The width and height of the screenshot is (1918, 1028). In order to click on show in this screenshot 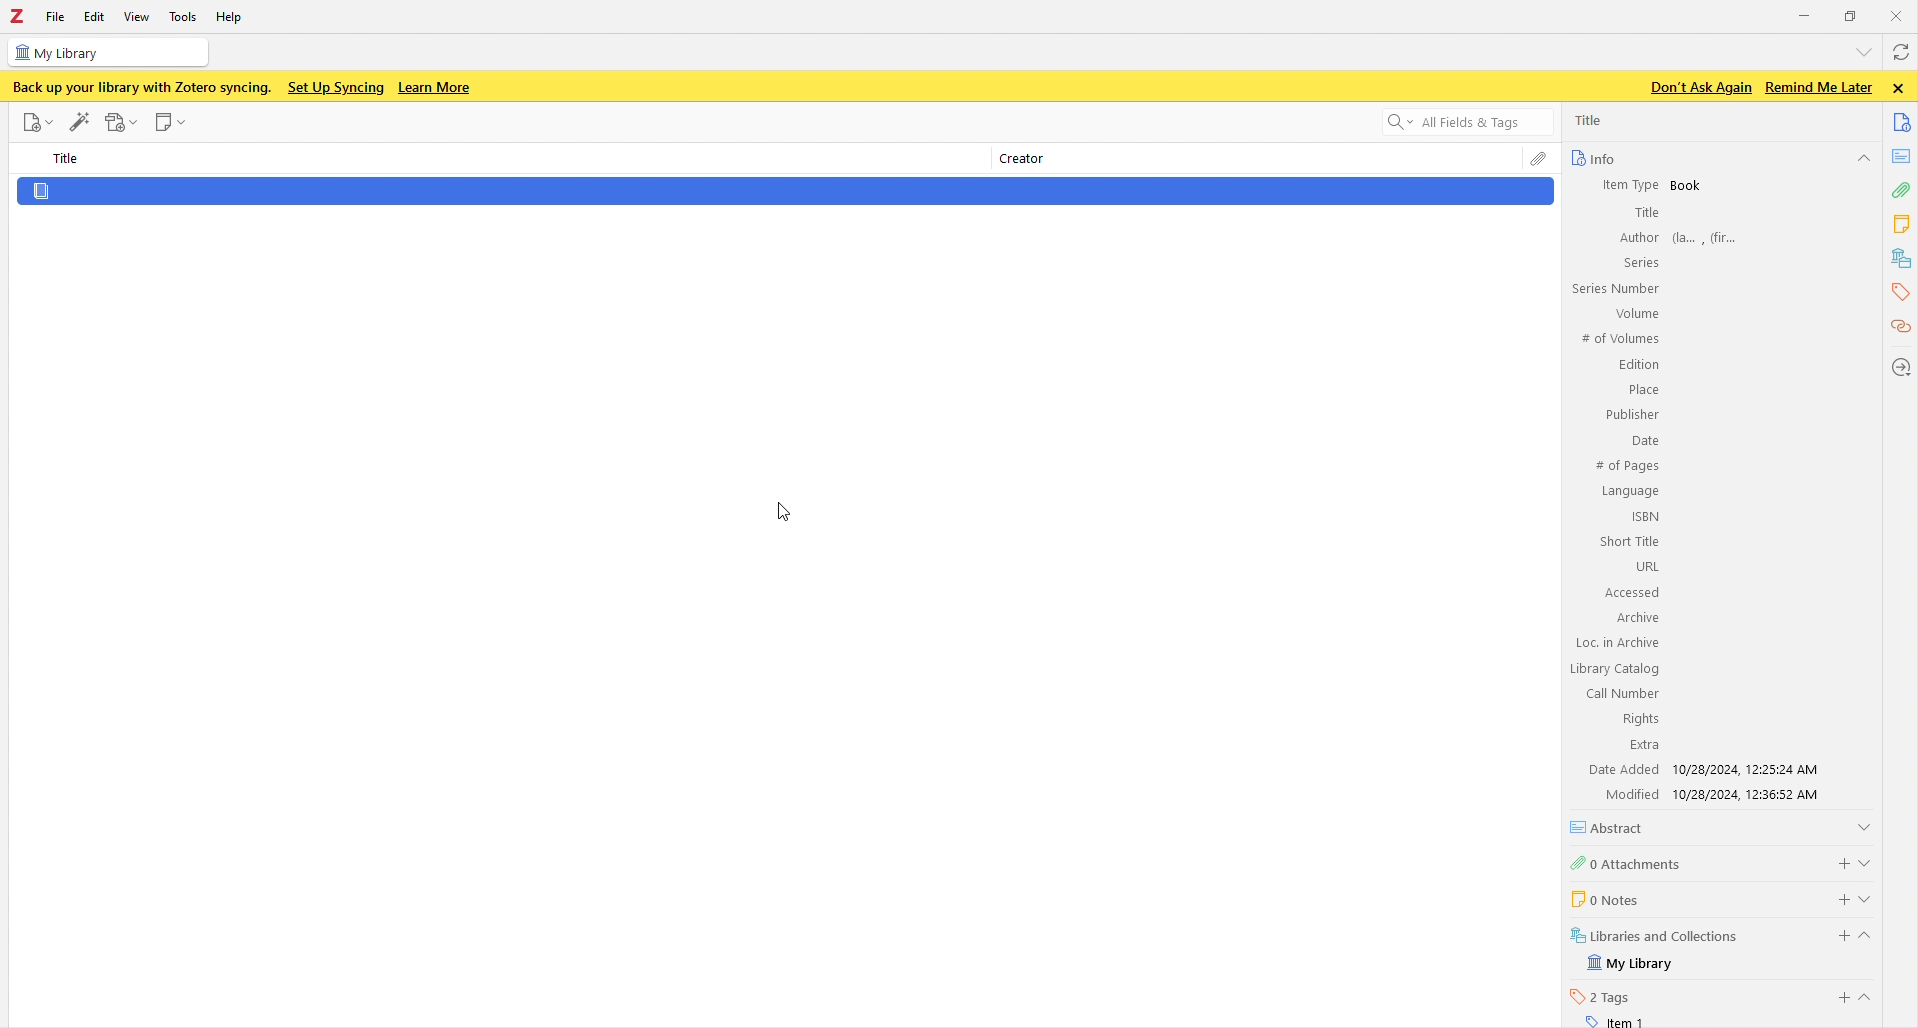, I will do `click(1872, 997)`.